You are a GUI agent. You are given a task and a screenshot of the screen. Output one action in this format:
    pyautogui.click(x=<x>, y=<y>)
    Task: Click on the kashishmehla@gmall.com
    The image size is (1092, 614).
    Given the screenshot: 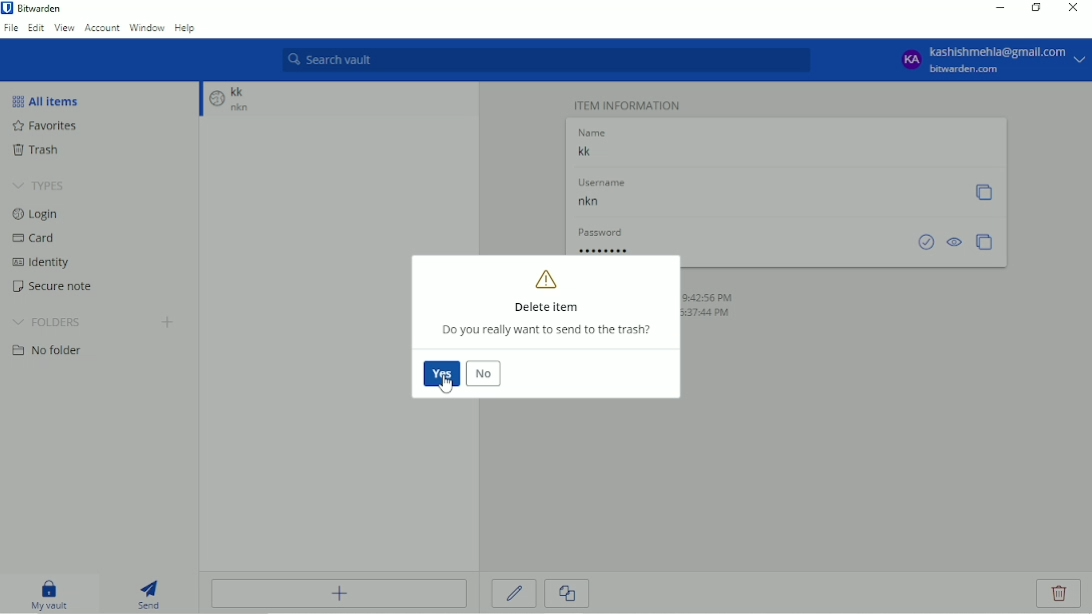 What is the action you would take?
    pyautogui.click(x=999, y=50)
    